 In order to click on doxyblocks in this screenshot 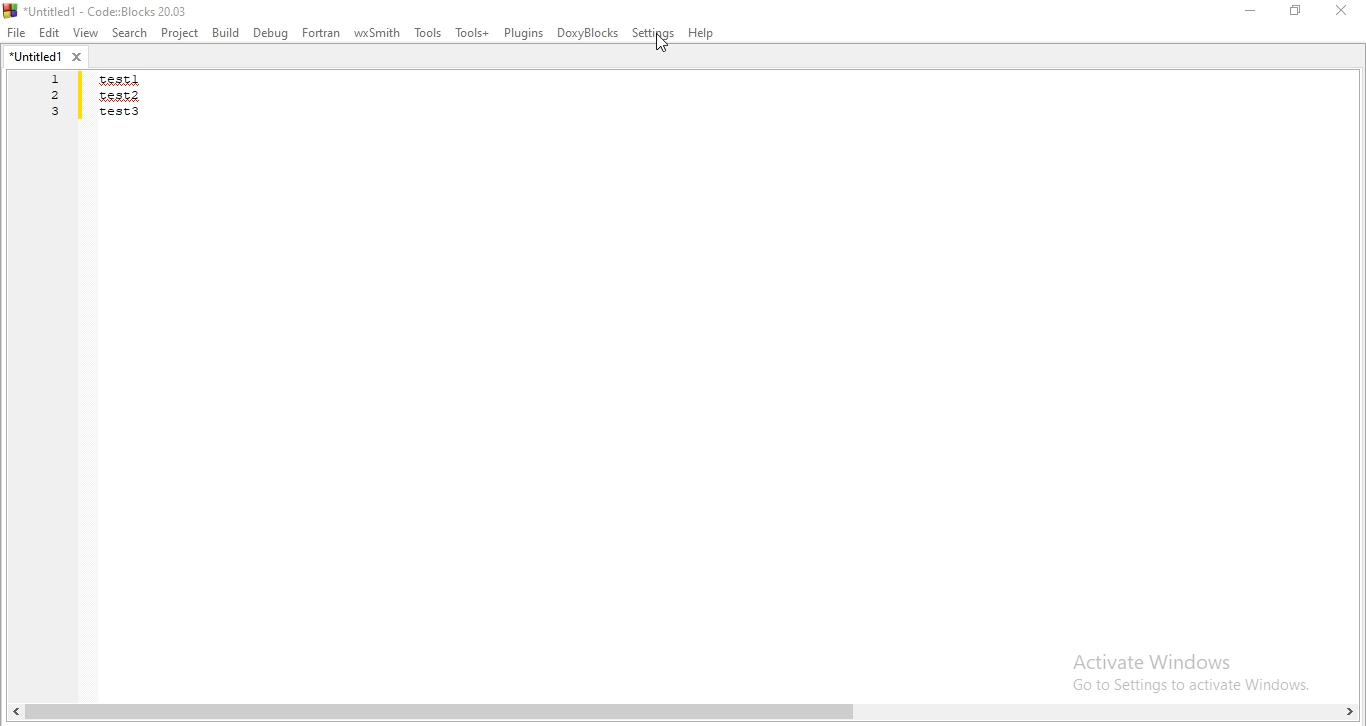, I will do `click(588, 34)`.